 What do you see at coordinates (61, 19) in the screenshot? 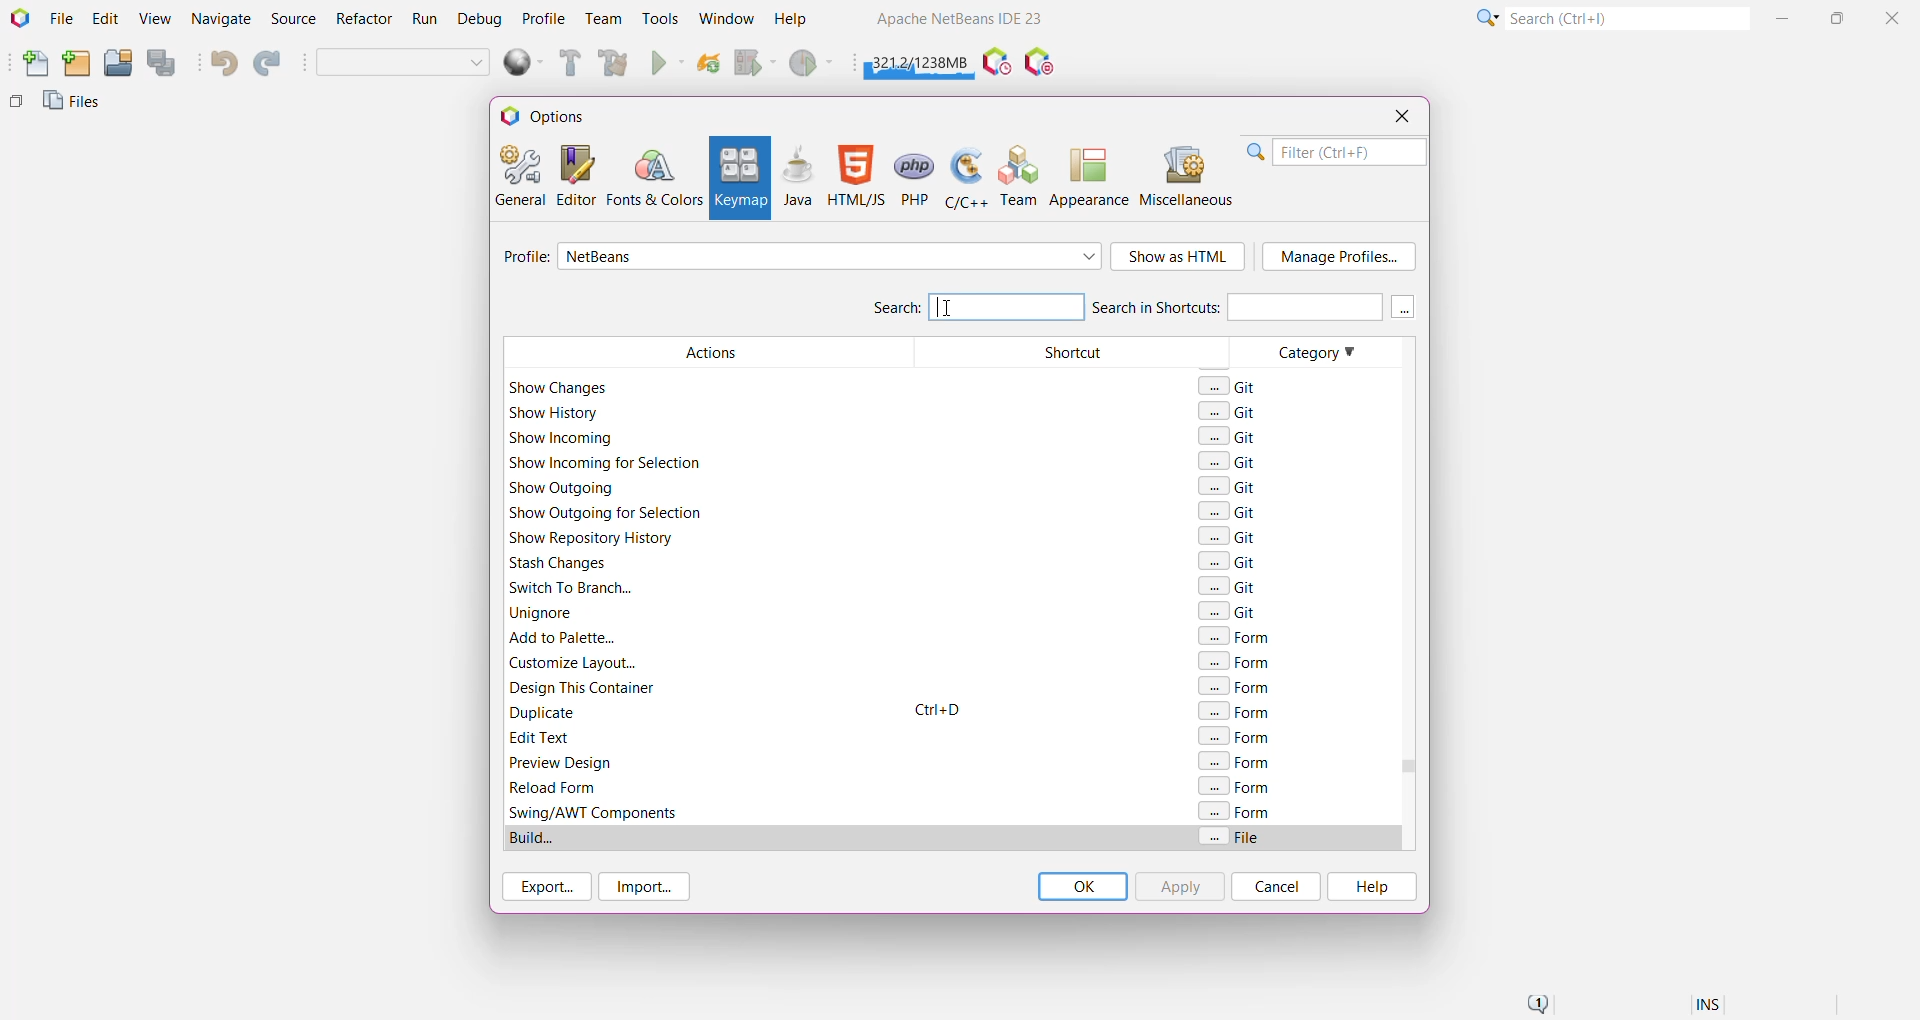
I see `File` at bounding box center [61, 19].